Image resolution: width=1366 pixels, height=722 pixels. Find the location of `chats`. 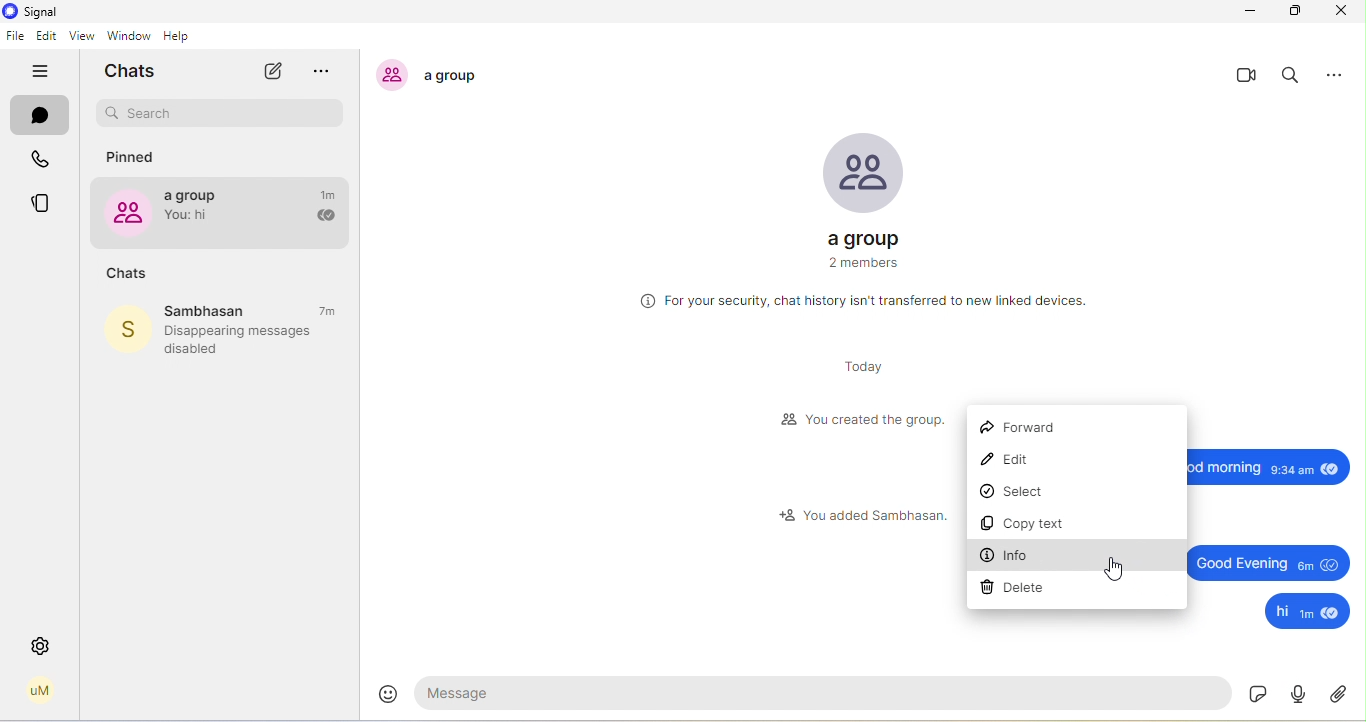

chats is located at coordinates (127, 274).